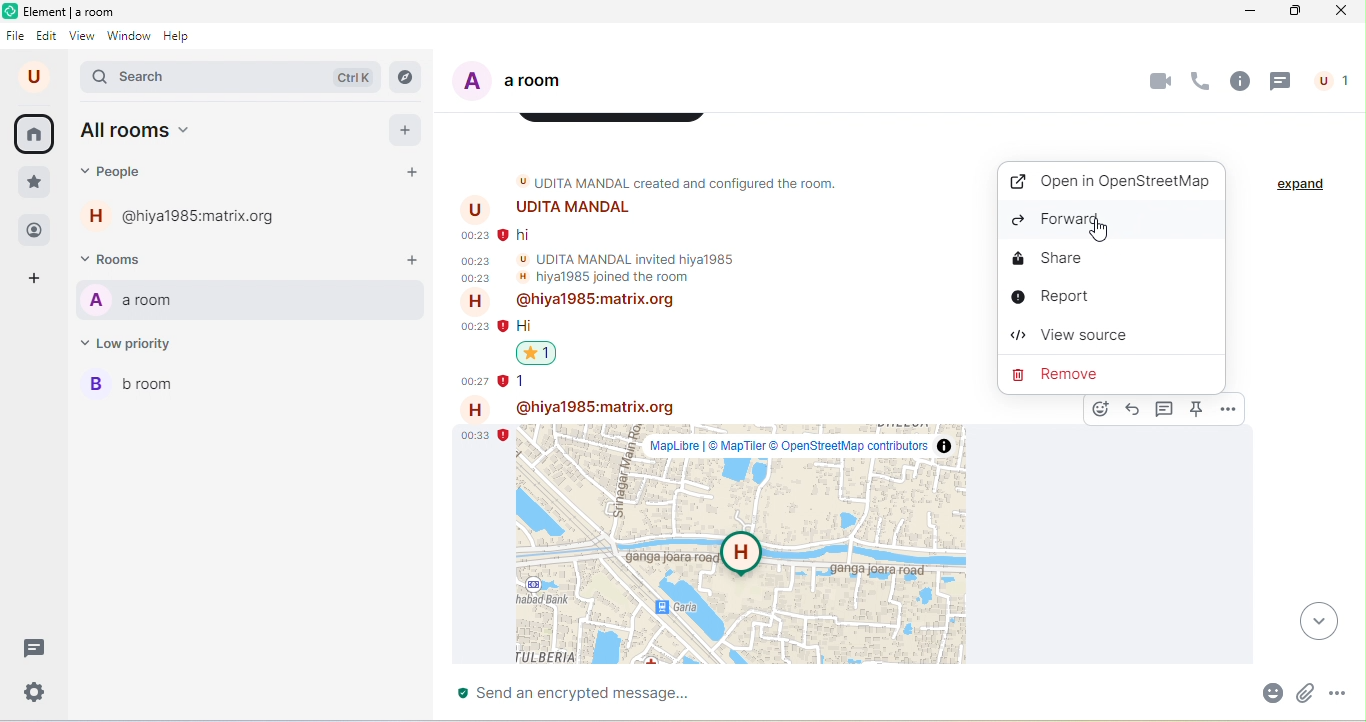 The height and width of the screenshot is (722, 1366). I want to click on view source, so click(1111, 335).